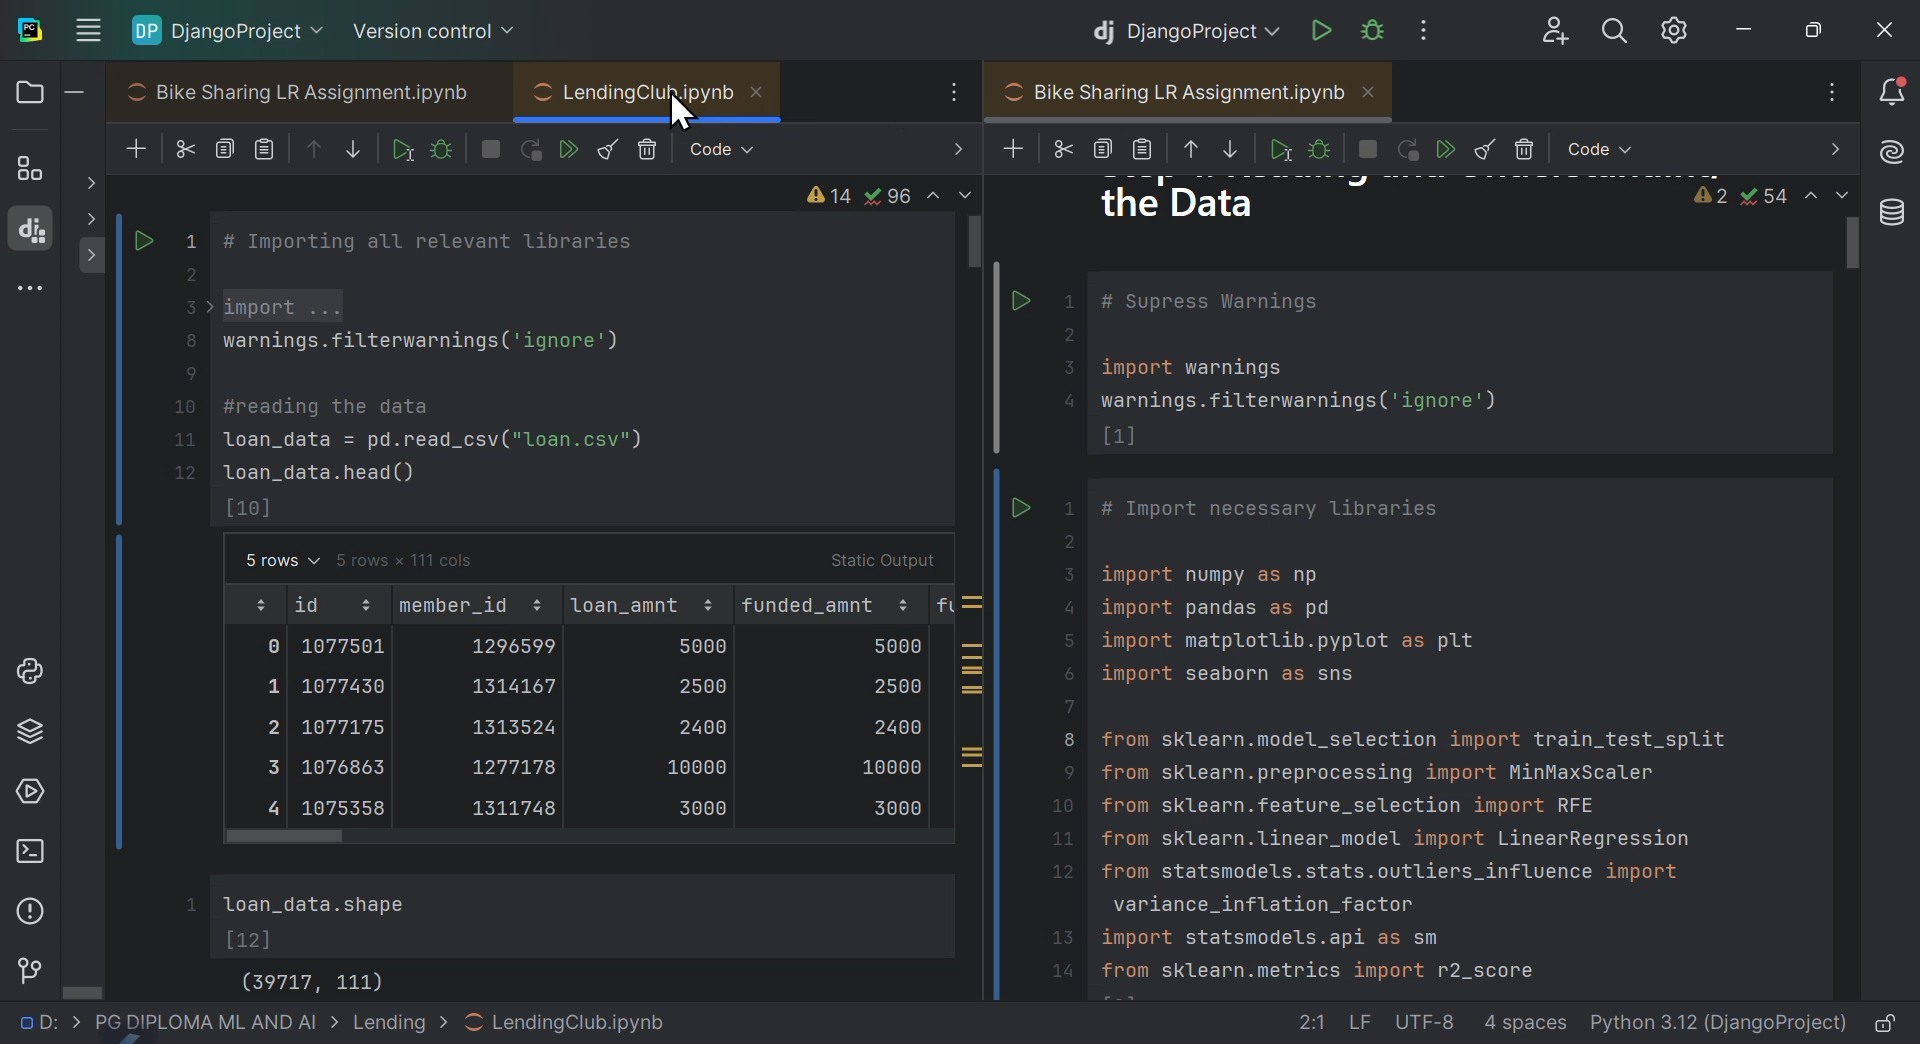 The height and width of the screenshot is (1044, 1920). Describe the element at coordinates (1883, 1024) in the screenshot. I see `Lock` at that location.